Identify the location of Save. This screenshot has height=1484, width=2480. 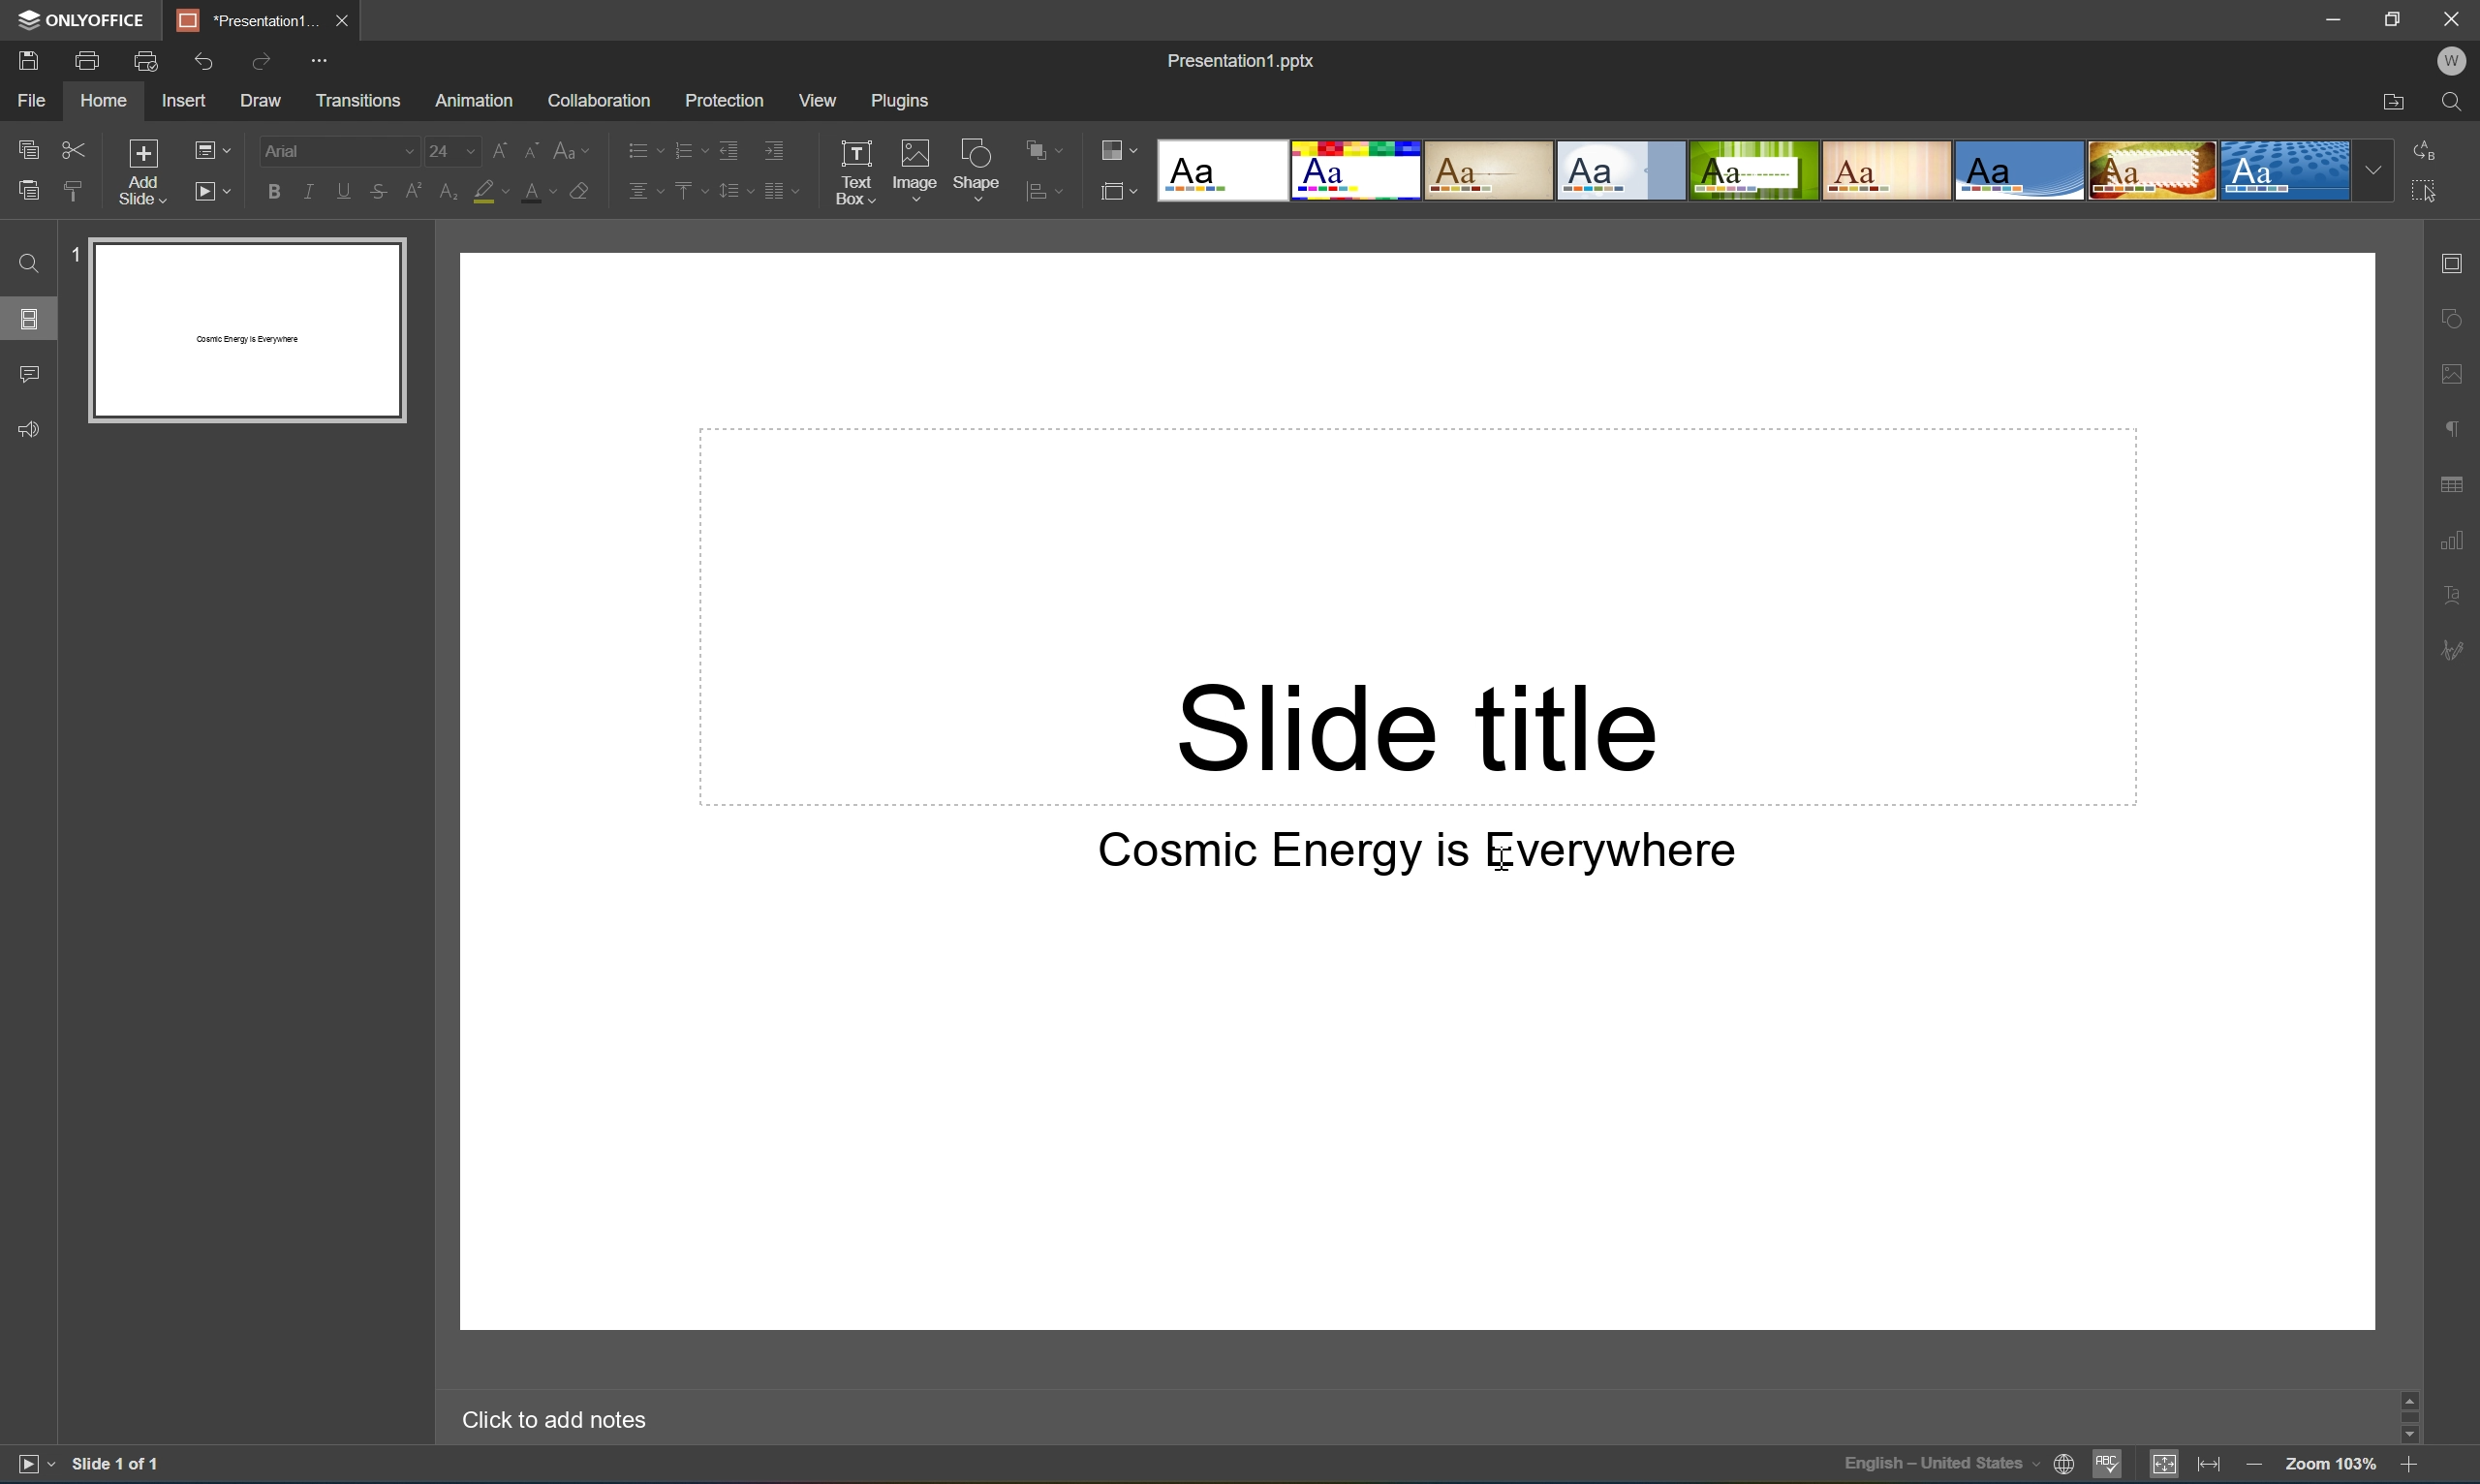
(29, 60).